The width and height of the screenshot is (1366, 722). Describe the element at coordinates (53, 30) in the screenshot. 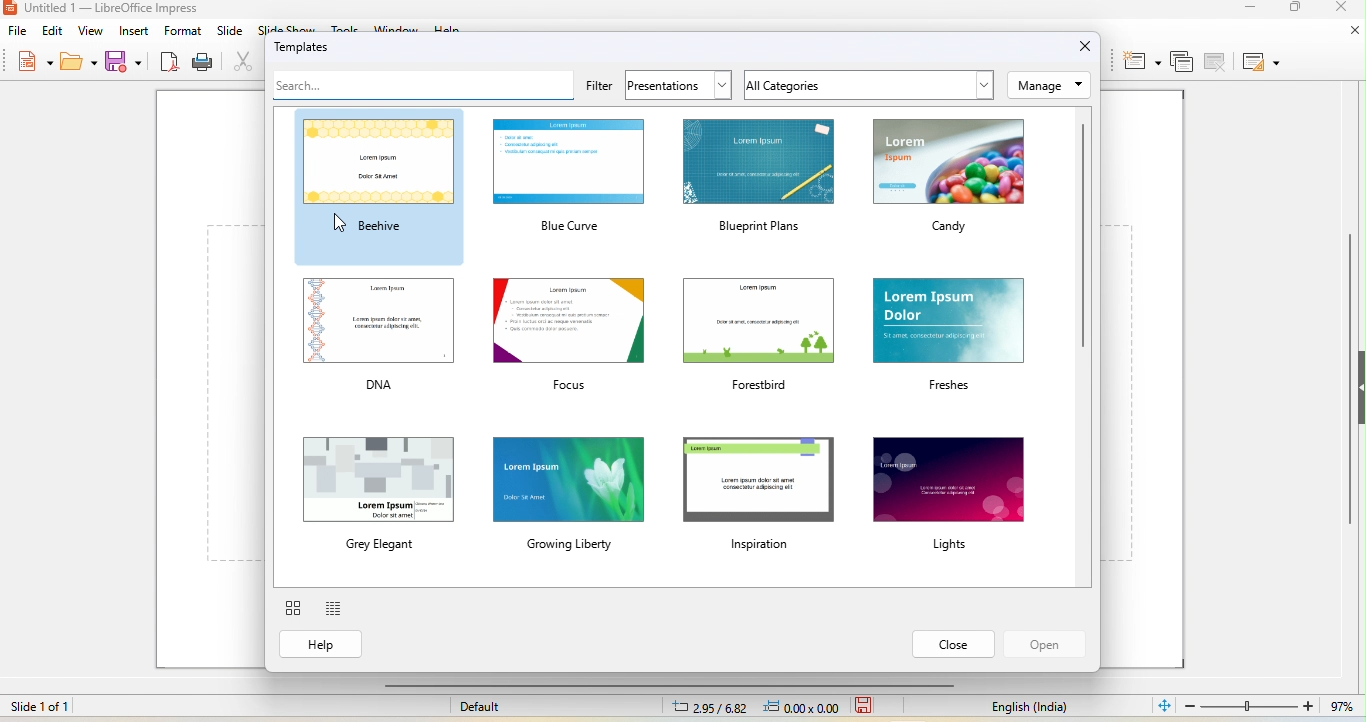

I see `edit` at that location.